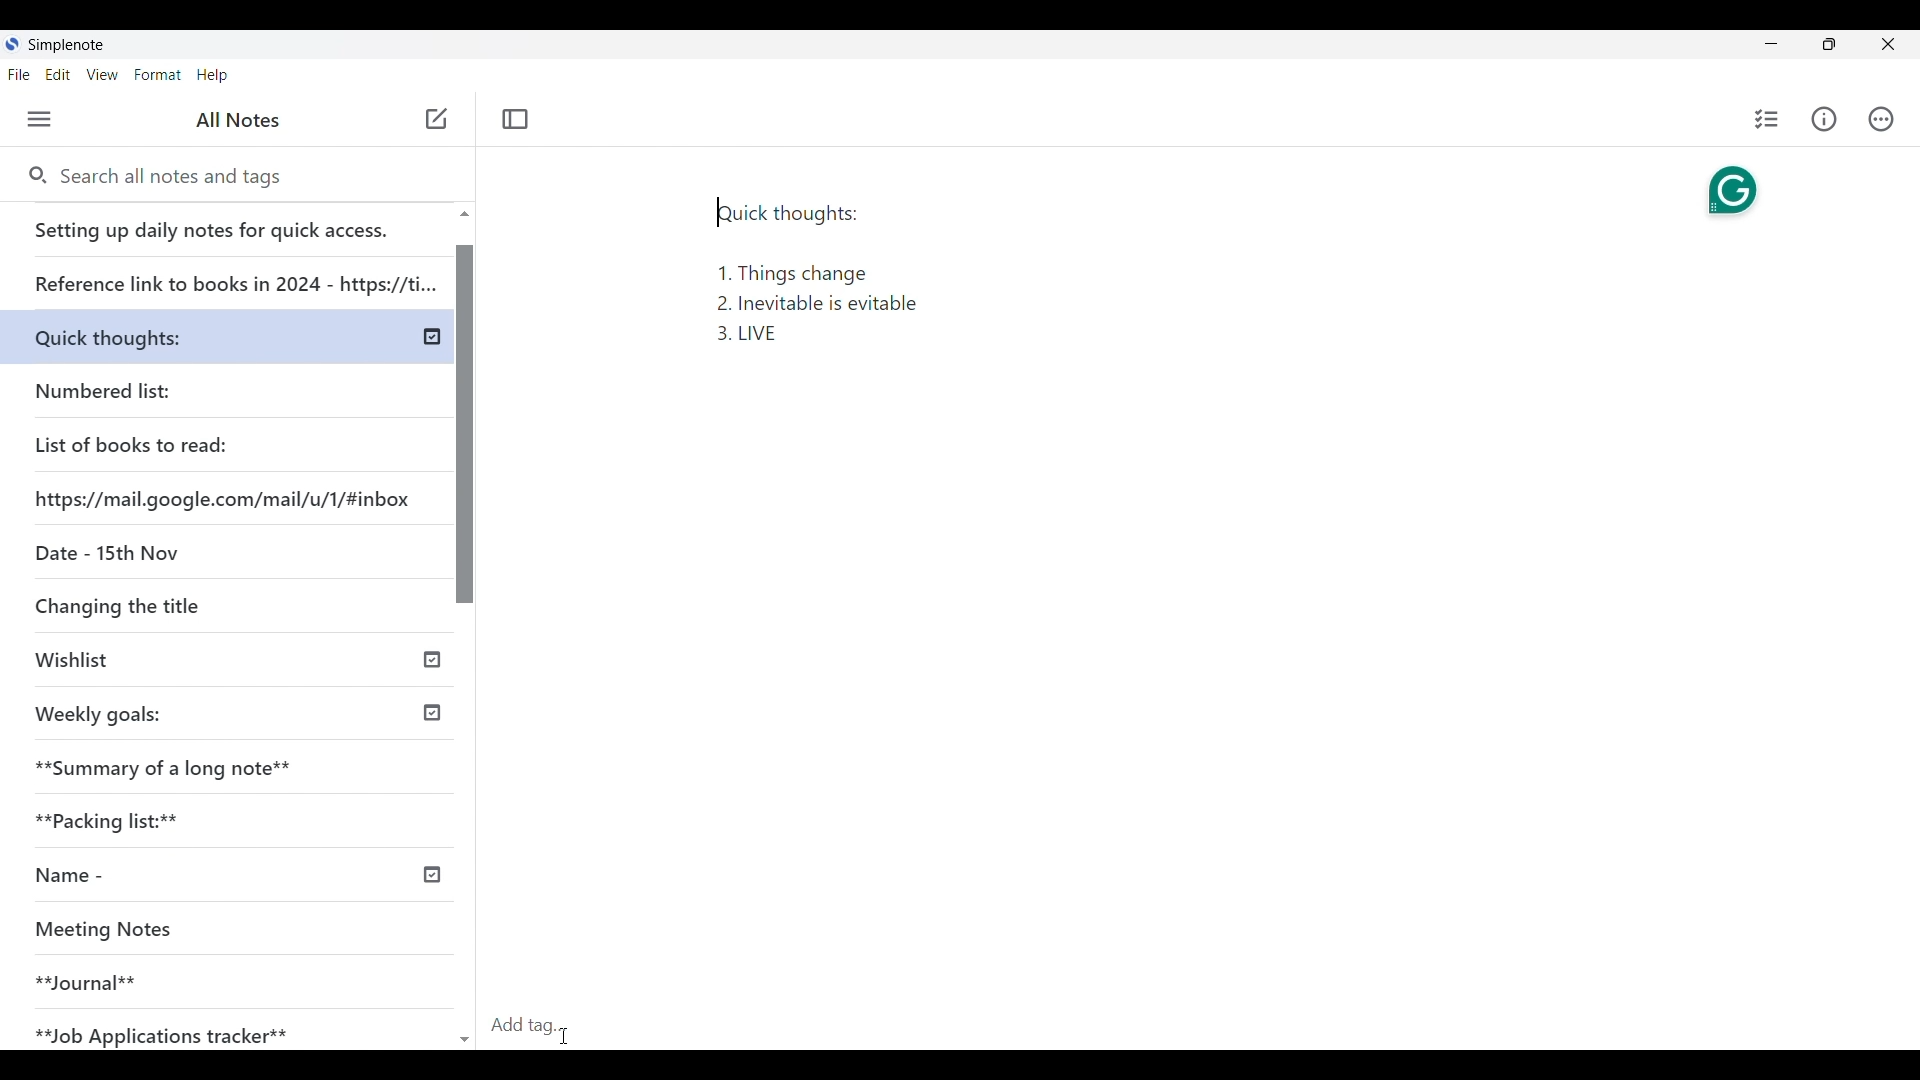  Describe the element at coordinates (167, 662) in the screenshot. I see `Wishlist` at that location.